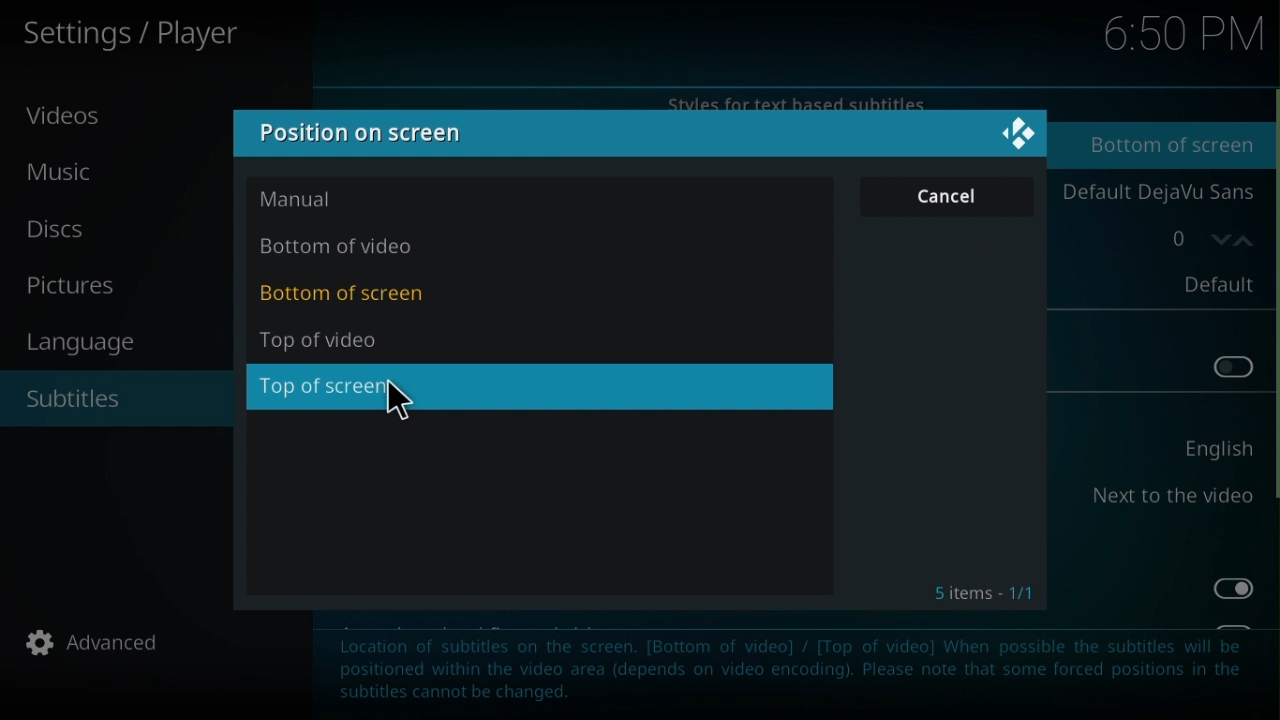 The image size is (1280, 720). Describe the element at coordinates (1163, 146) in the screenshot. I see `Bottom of screen` at that location.